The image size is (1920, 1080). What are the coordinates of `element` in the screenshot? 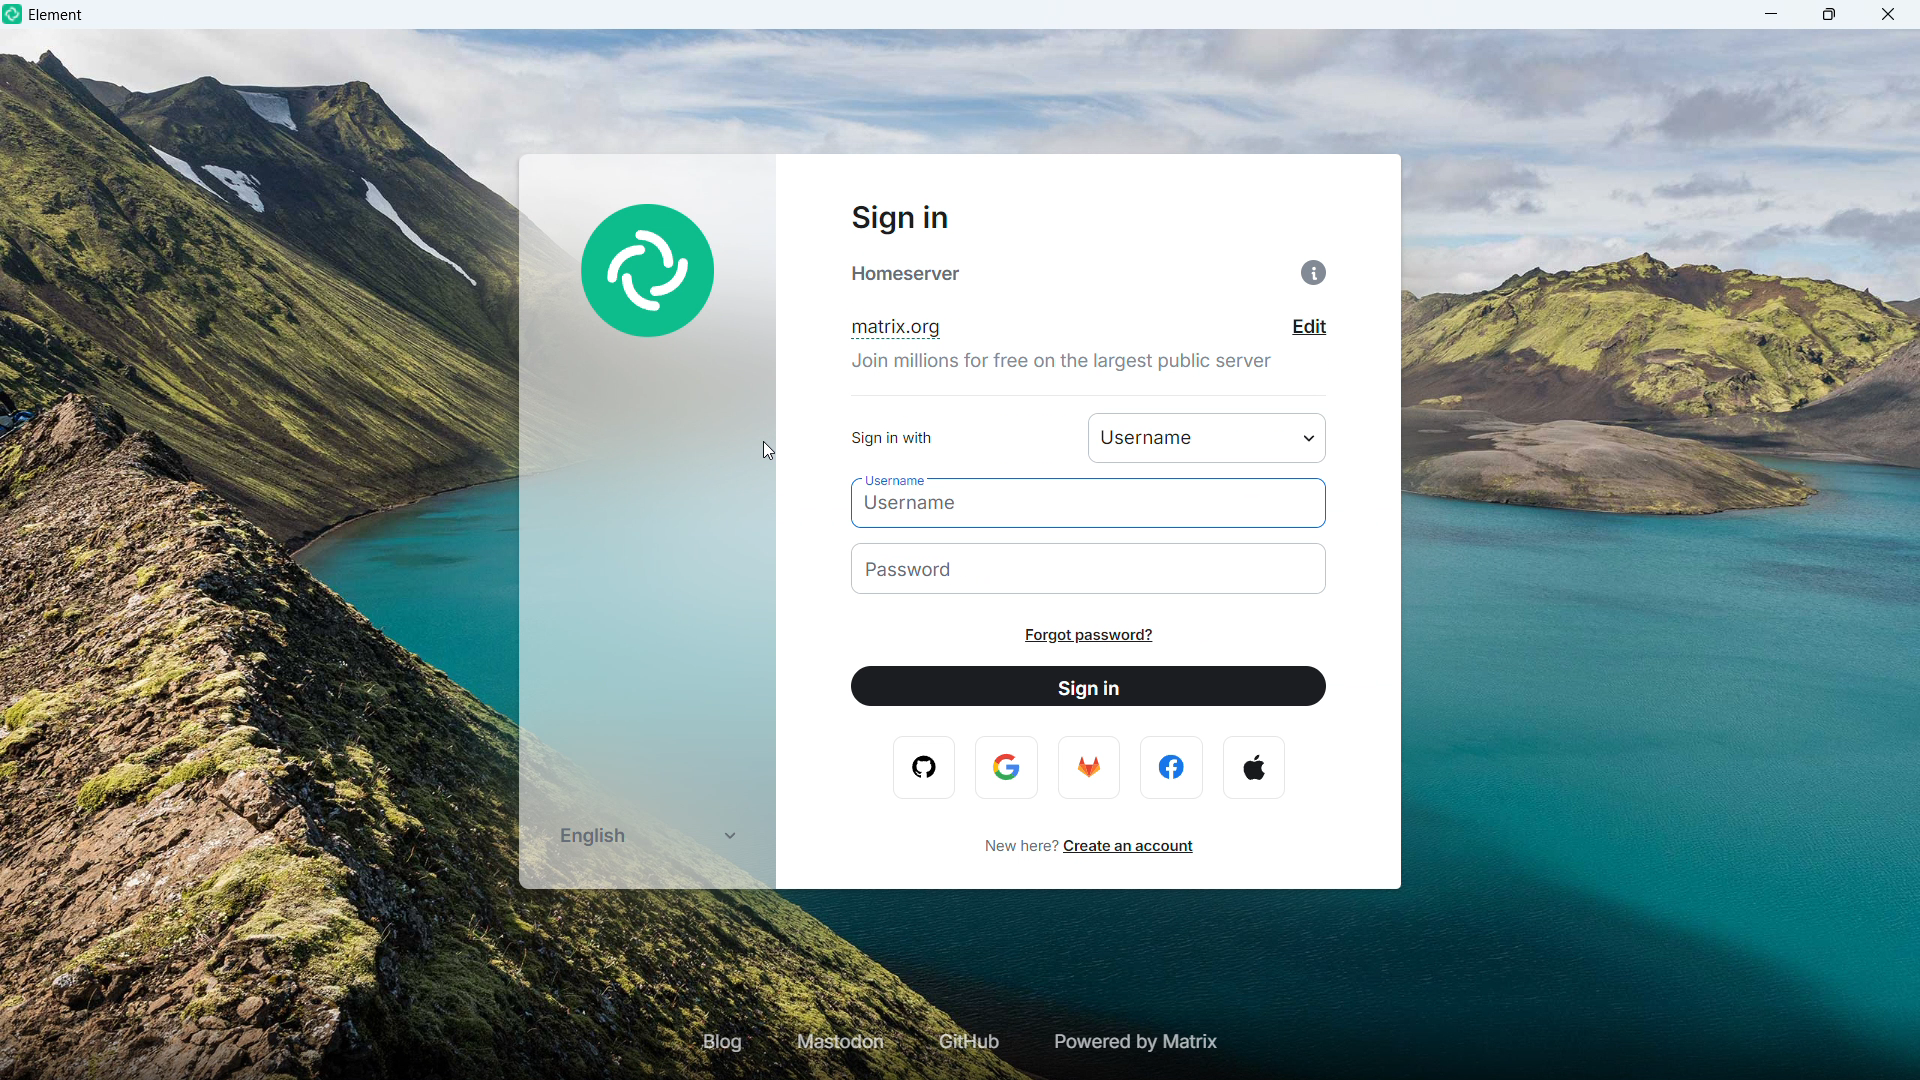 It's located at (57, 17).